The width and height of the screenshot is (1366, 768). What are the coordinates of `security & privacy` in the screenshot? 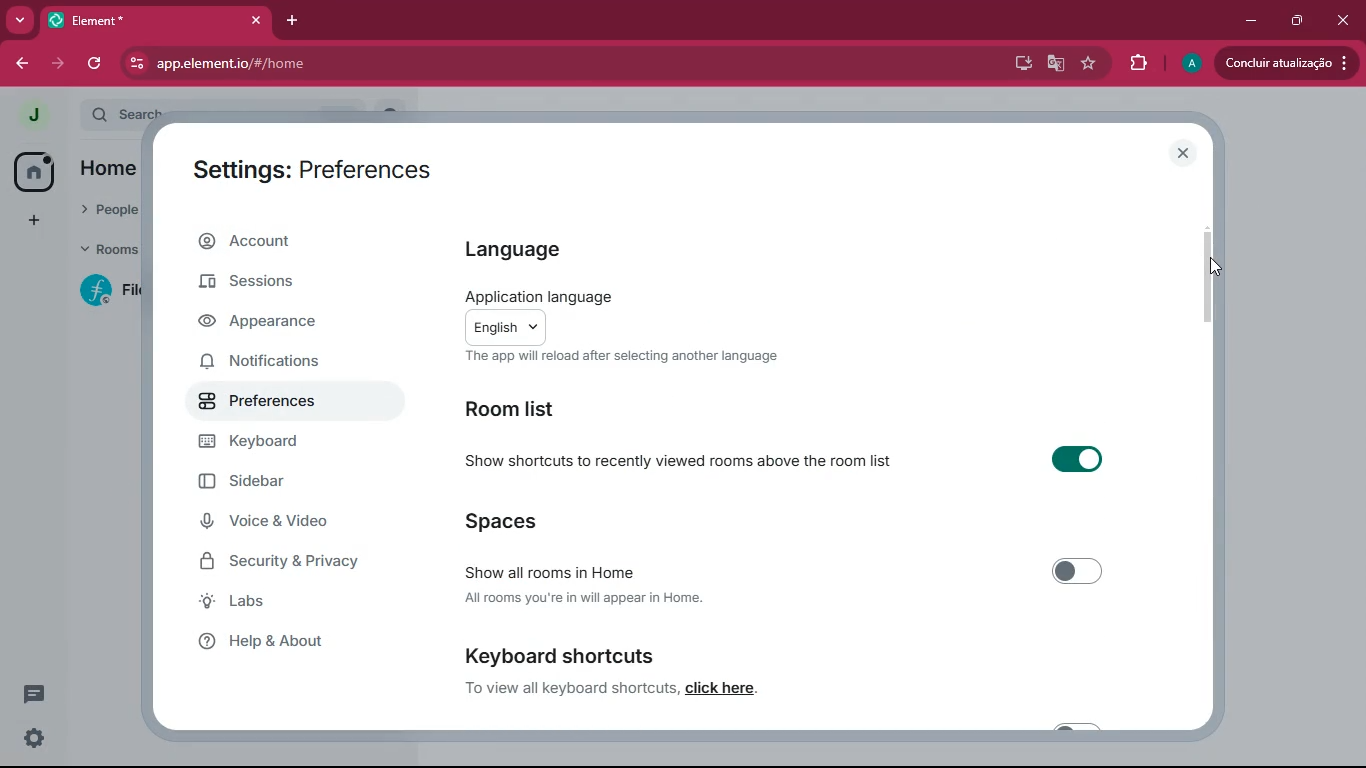 It's located at (283, 562).